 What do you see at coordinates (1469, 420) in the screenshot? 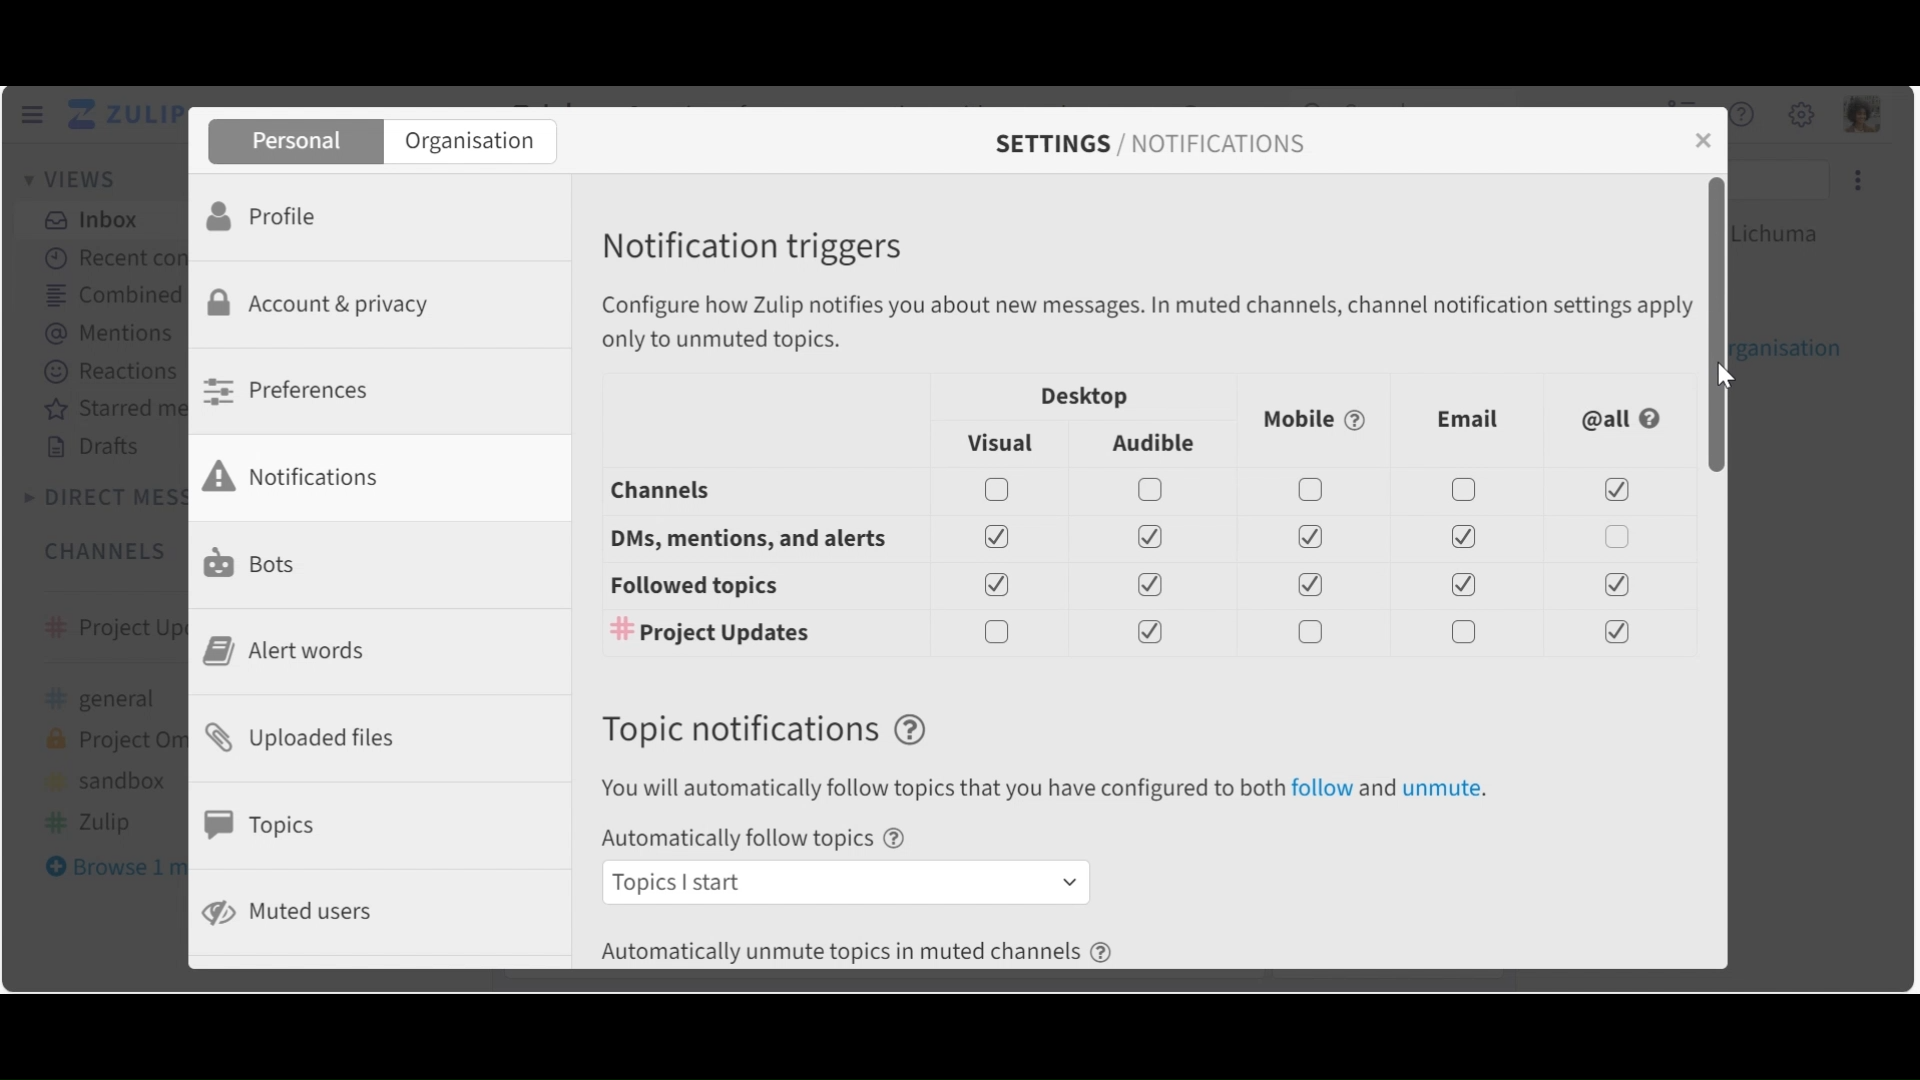
I see `Email` at bounding box center [1469, 420].